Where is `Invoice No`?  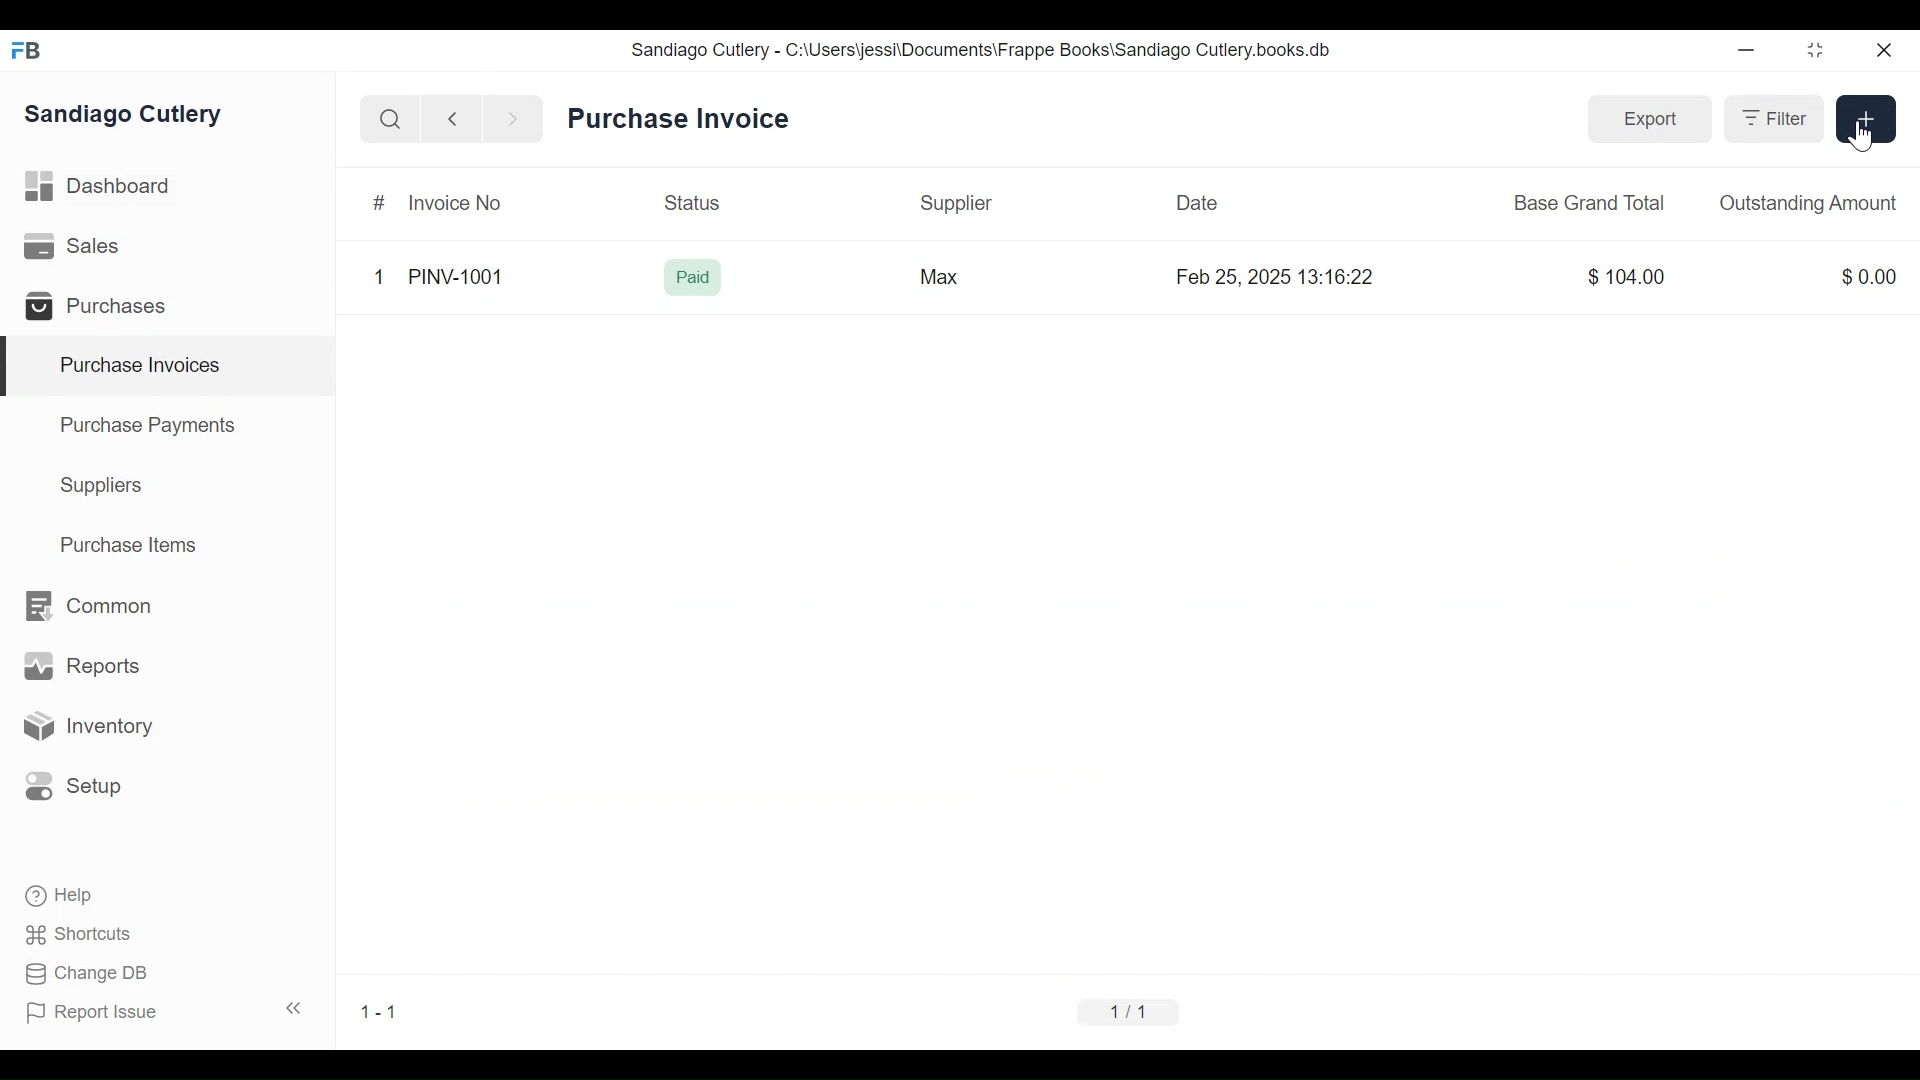
Invoice No is located at coordinates (454, 204).